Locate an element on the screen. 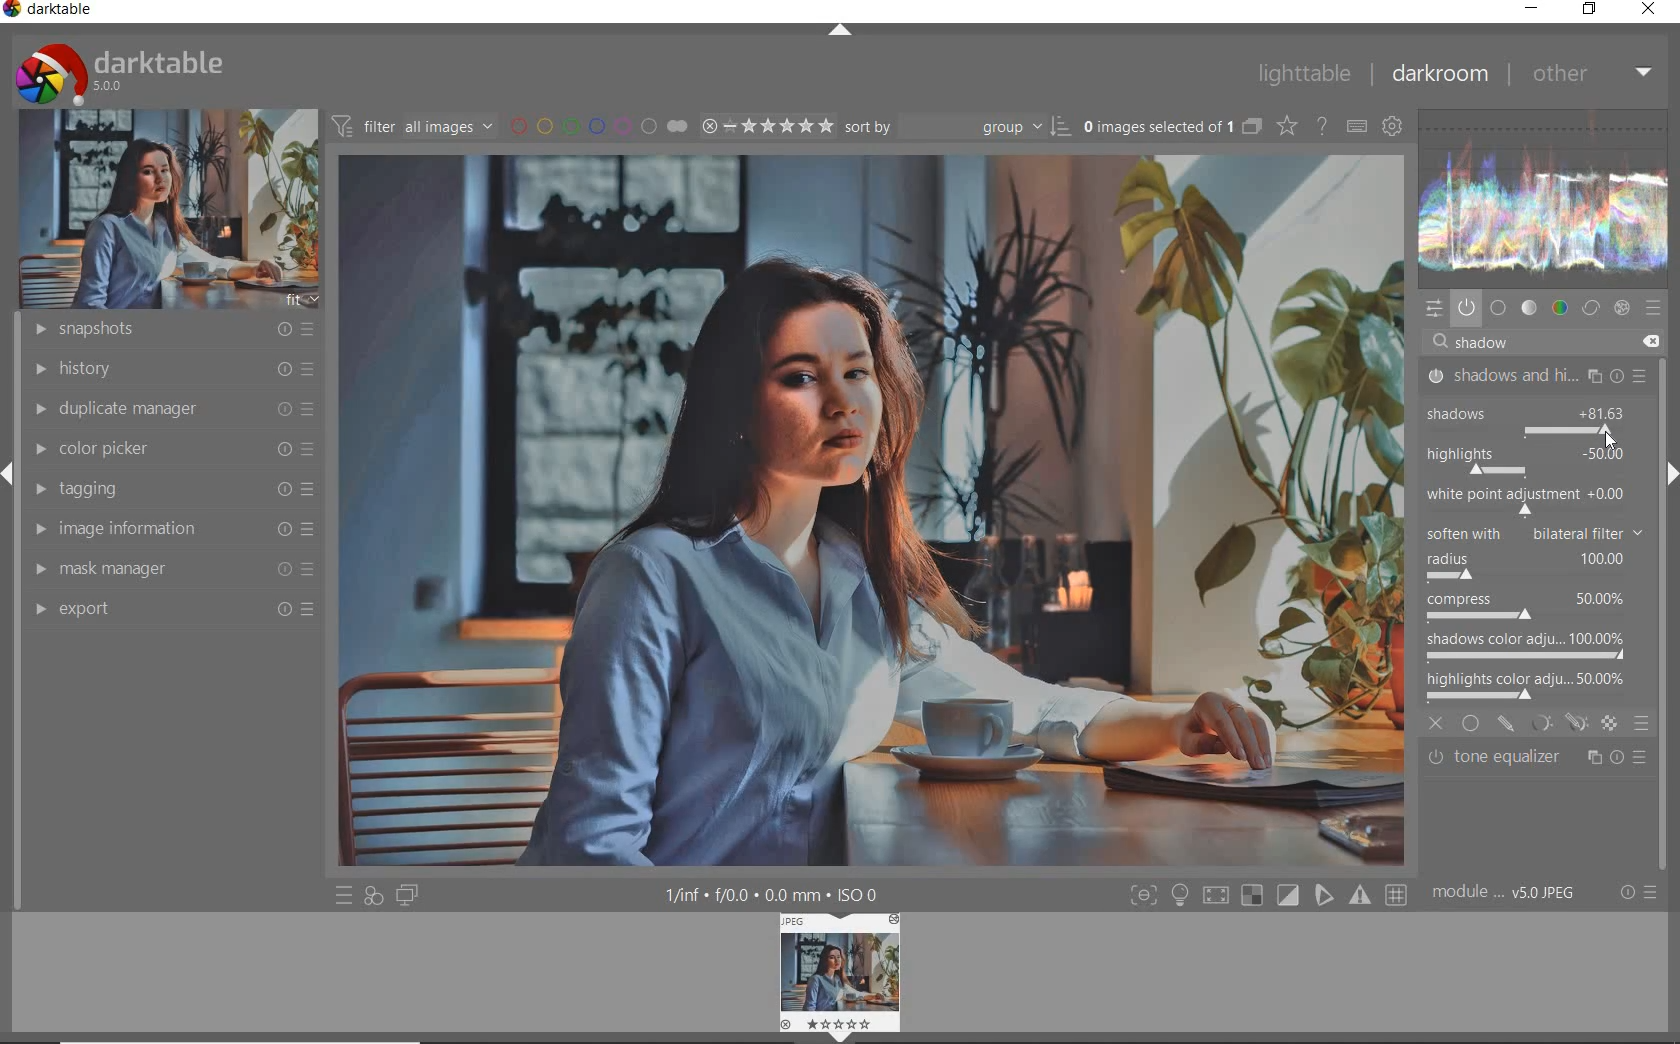  tone is located at coordinates (1529, 307).